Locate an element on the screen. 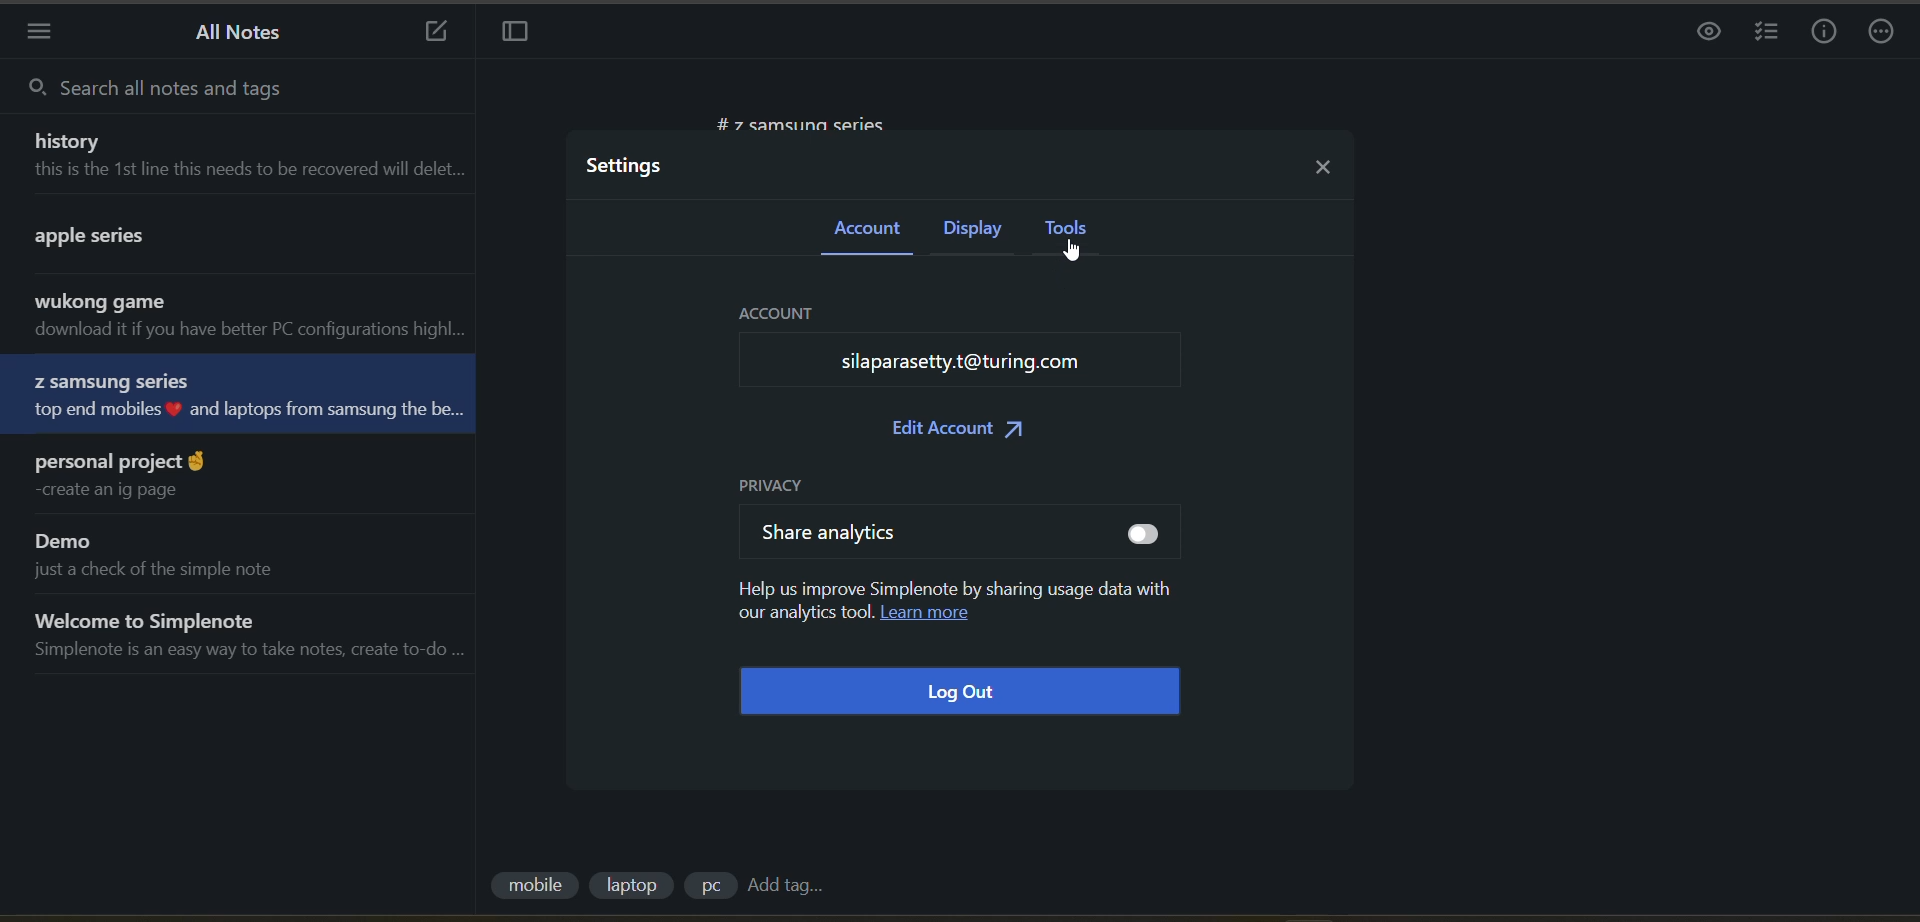 Image resolution: width=1920 pixels, height=922 pixels. tools is located at coordinates (1066, 227).